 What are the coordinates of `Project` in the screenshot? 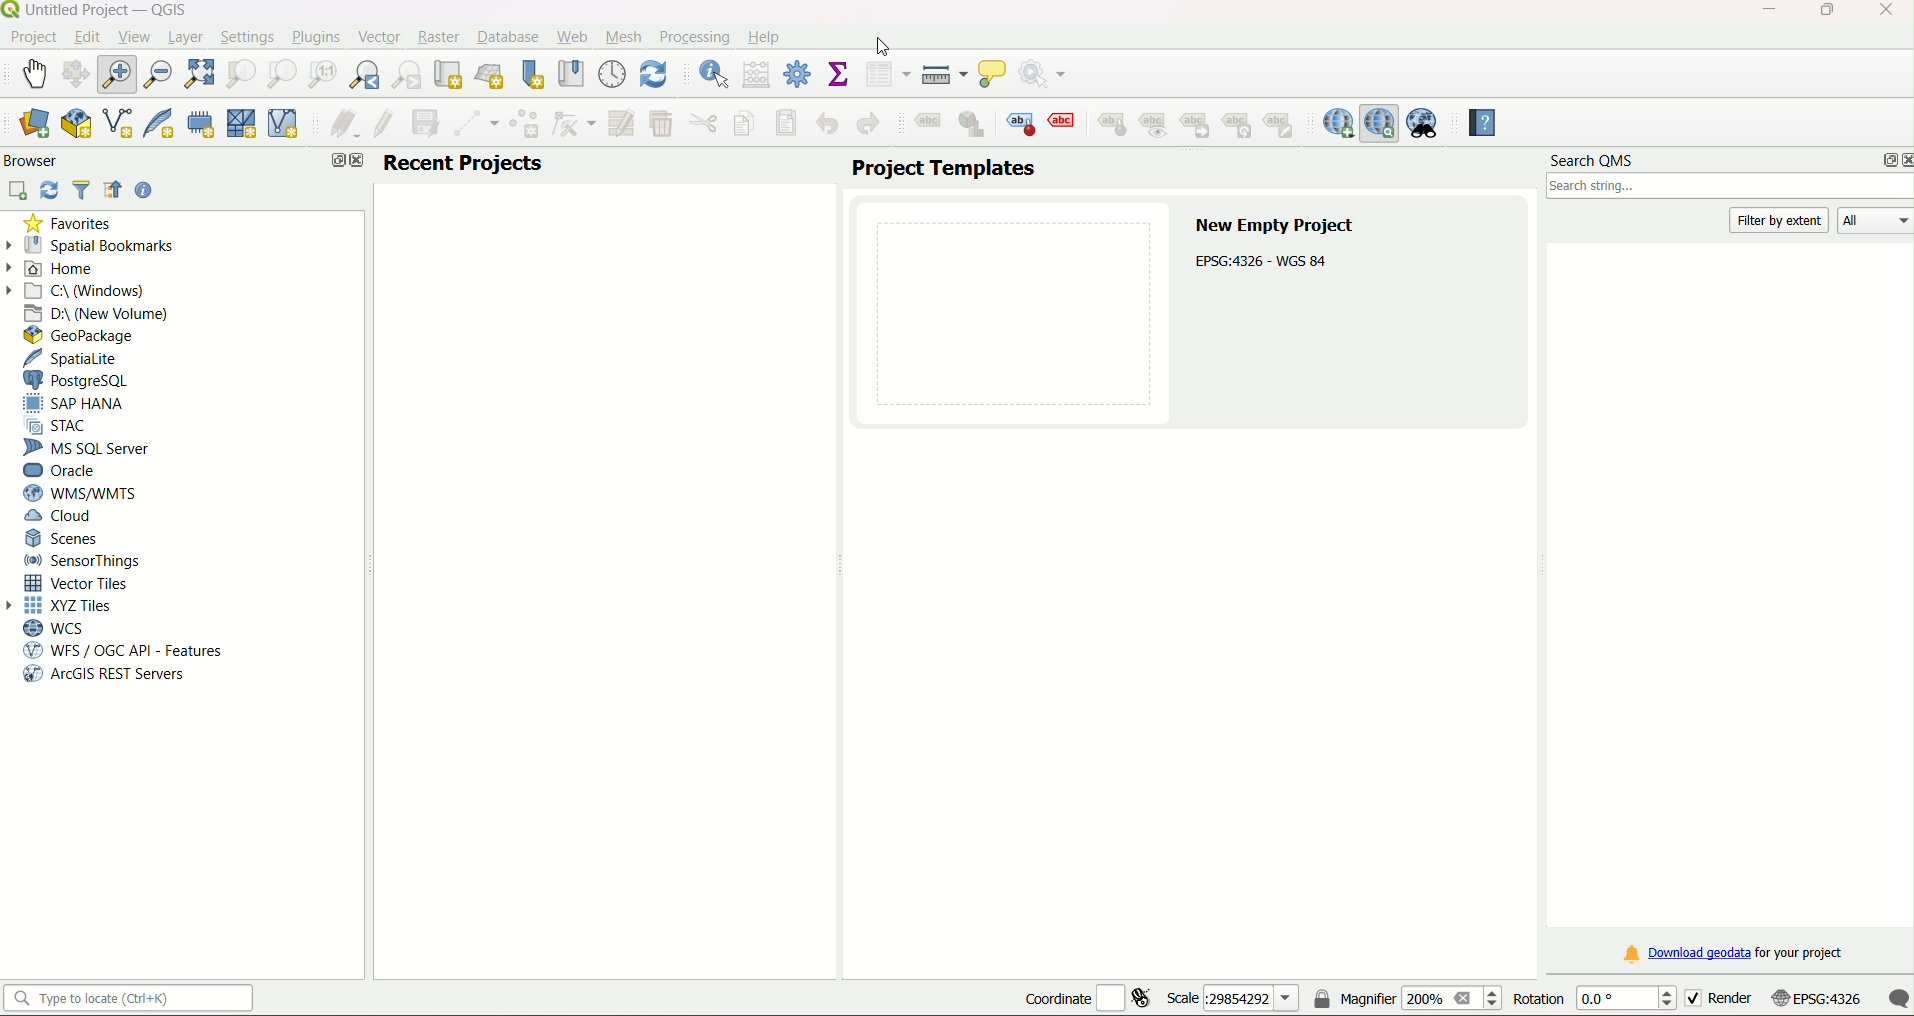 It's located at (33, 38).